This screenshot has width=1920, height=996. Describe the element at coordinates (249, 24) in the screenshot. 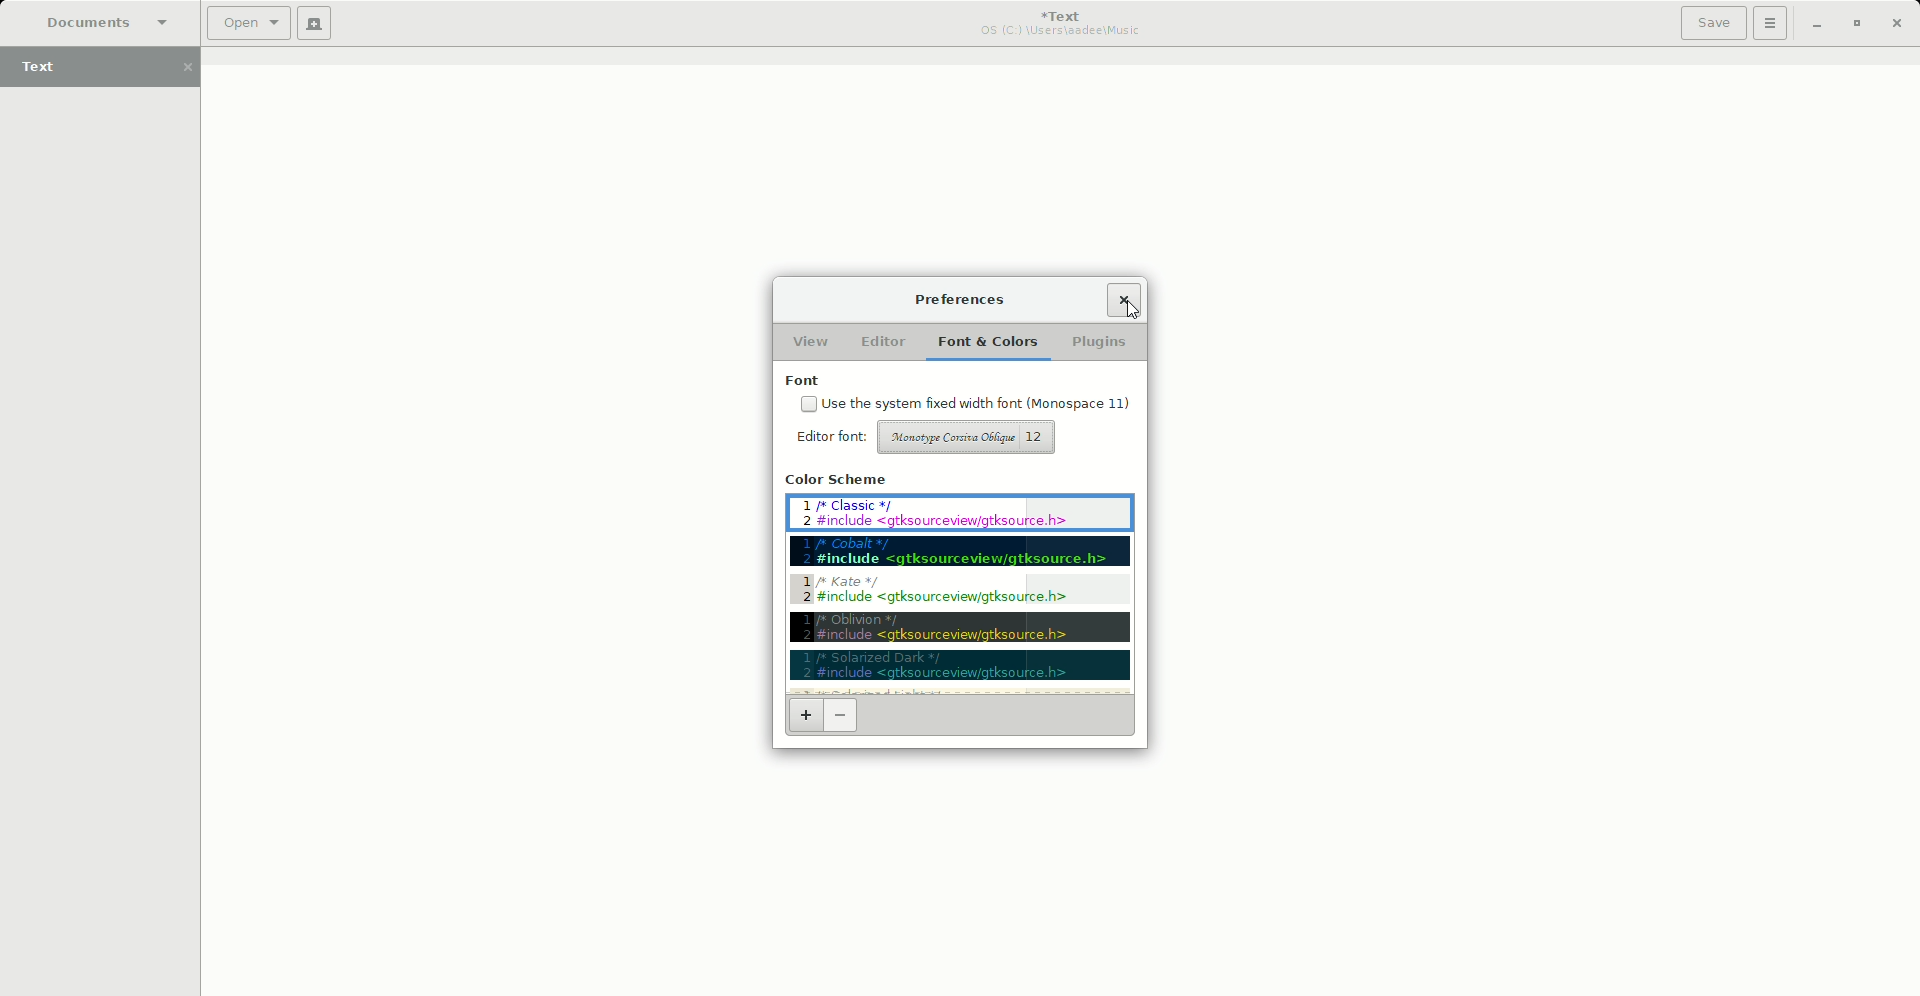

I see `Open` at that location.